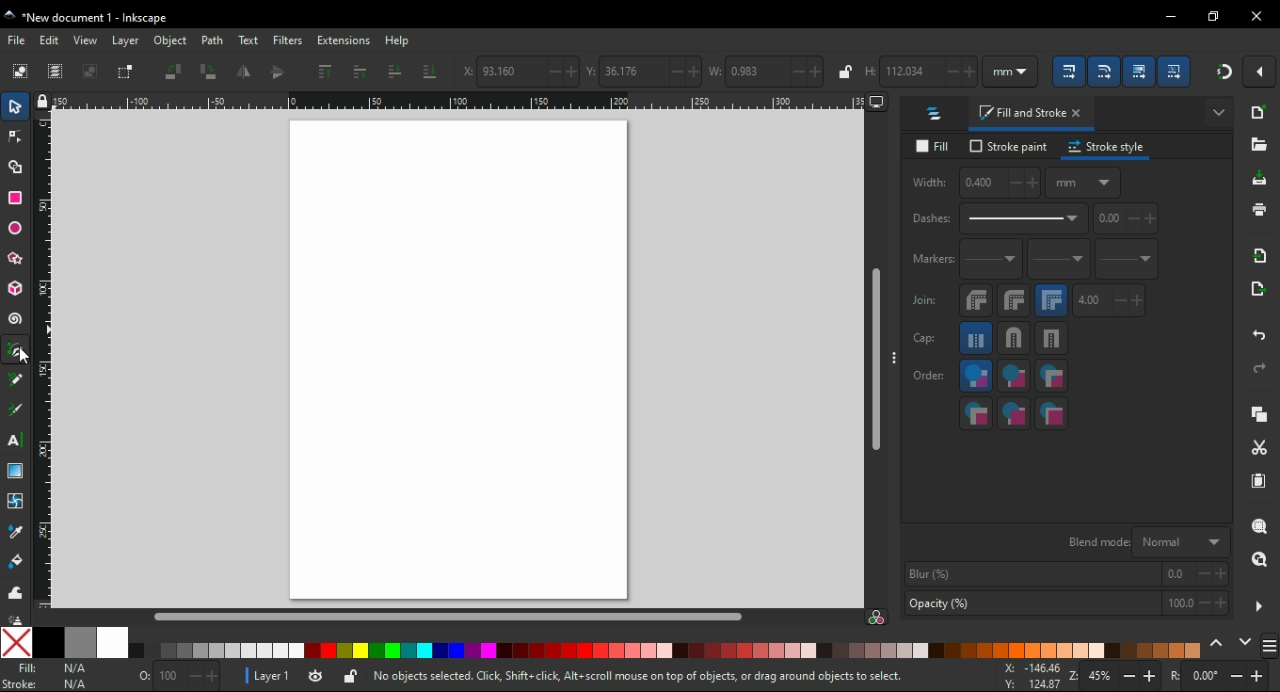  What do you see at coordinates (245, 71) in the screenshot?
I see `object flip horizontal` at bounding box center [245, 71].